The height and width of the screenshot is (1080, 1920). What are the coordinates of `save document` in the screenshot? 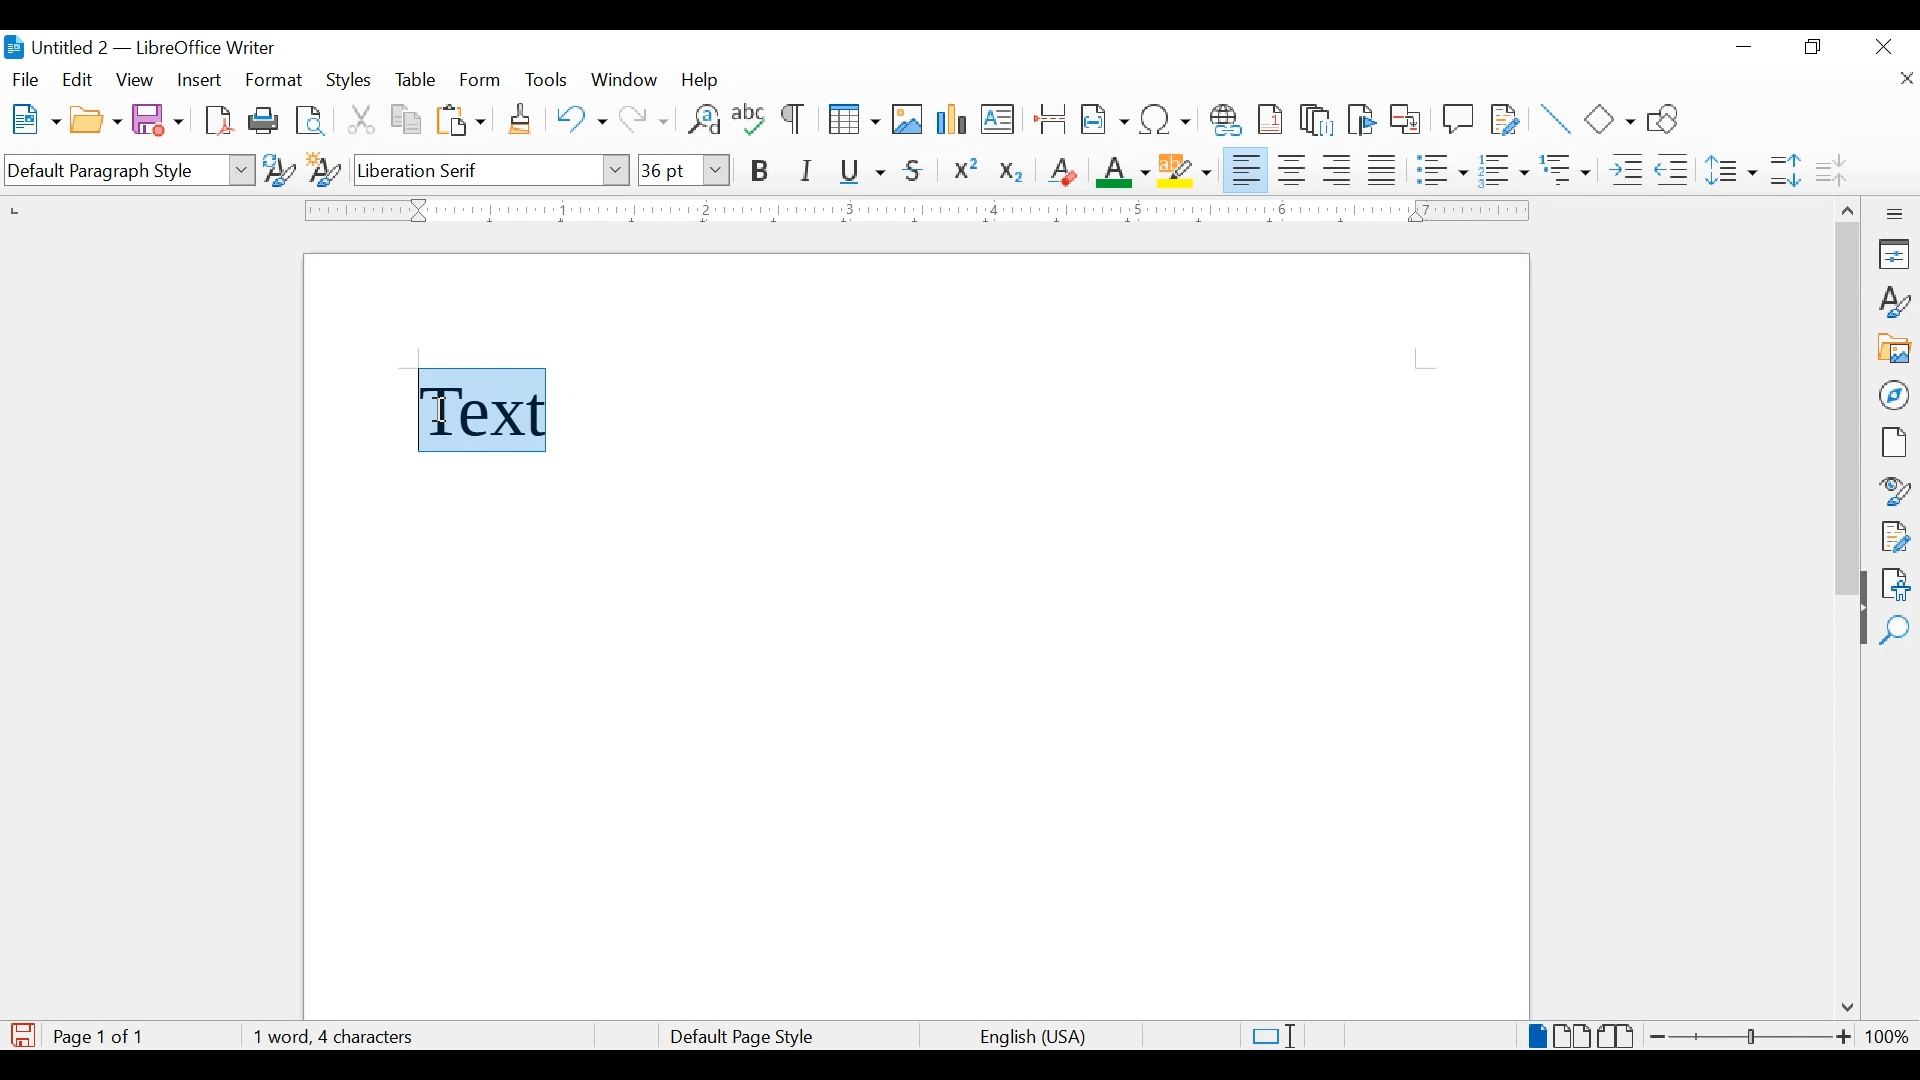 It's located at (23, 1035).